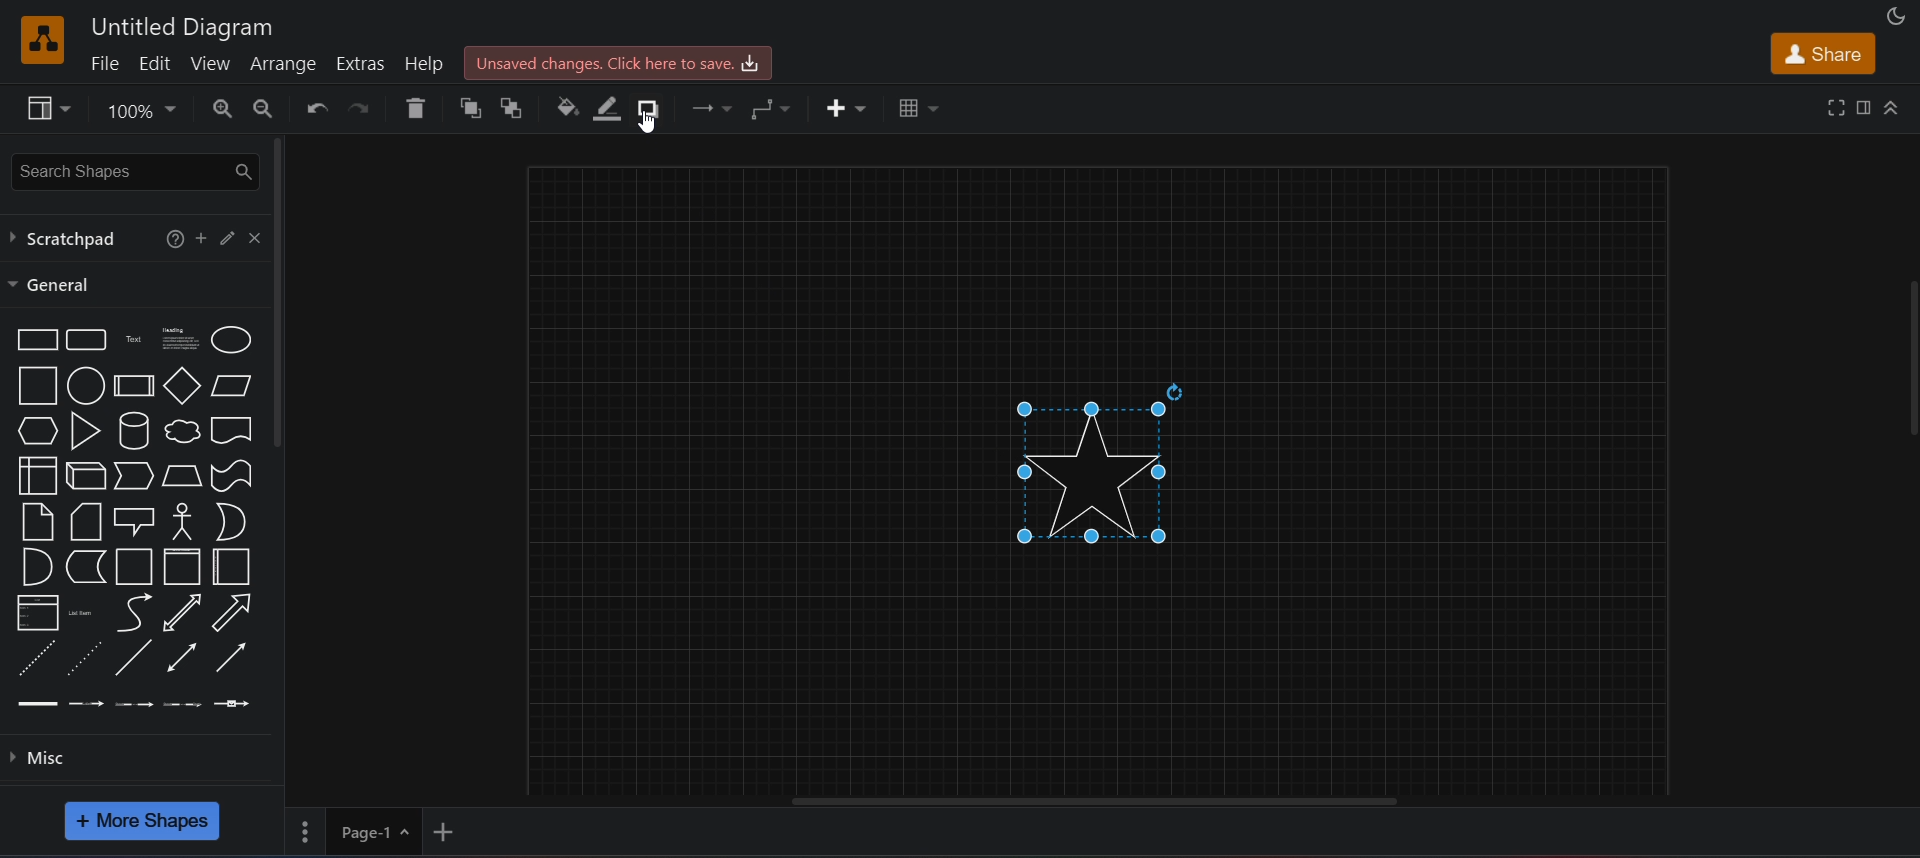 The width and height of the screenshot is (1920, 858). What do you see at coordinates (416, 110) in the screenshot?
I see `delete` at bounding box center [416, 110].